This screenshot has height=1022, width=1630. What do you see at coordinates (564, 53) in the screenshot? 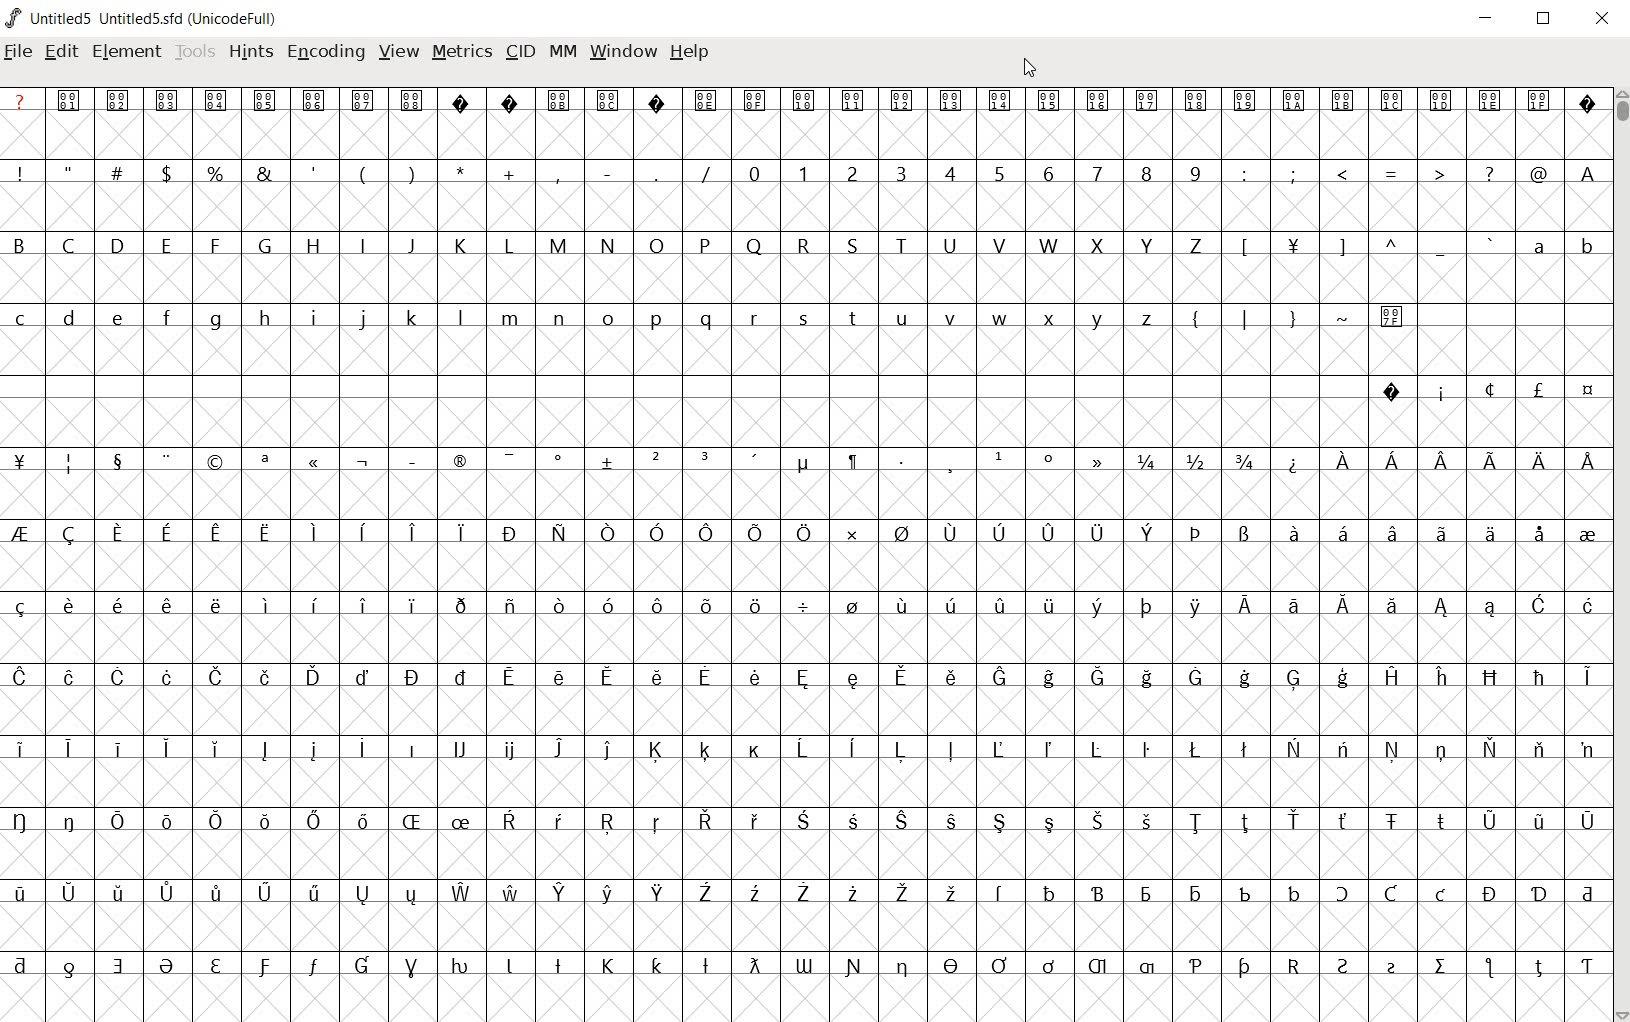
I see `MM` at bounding box center [564, 53].